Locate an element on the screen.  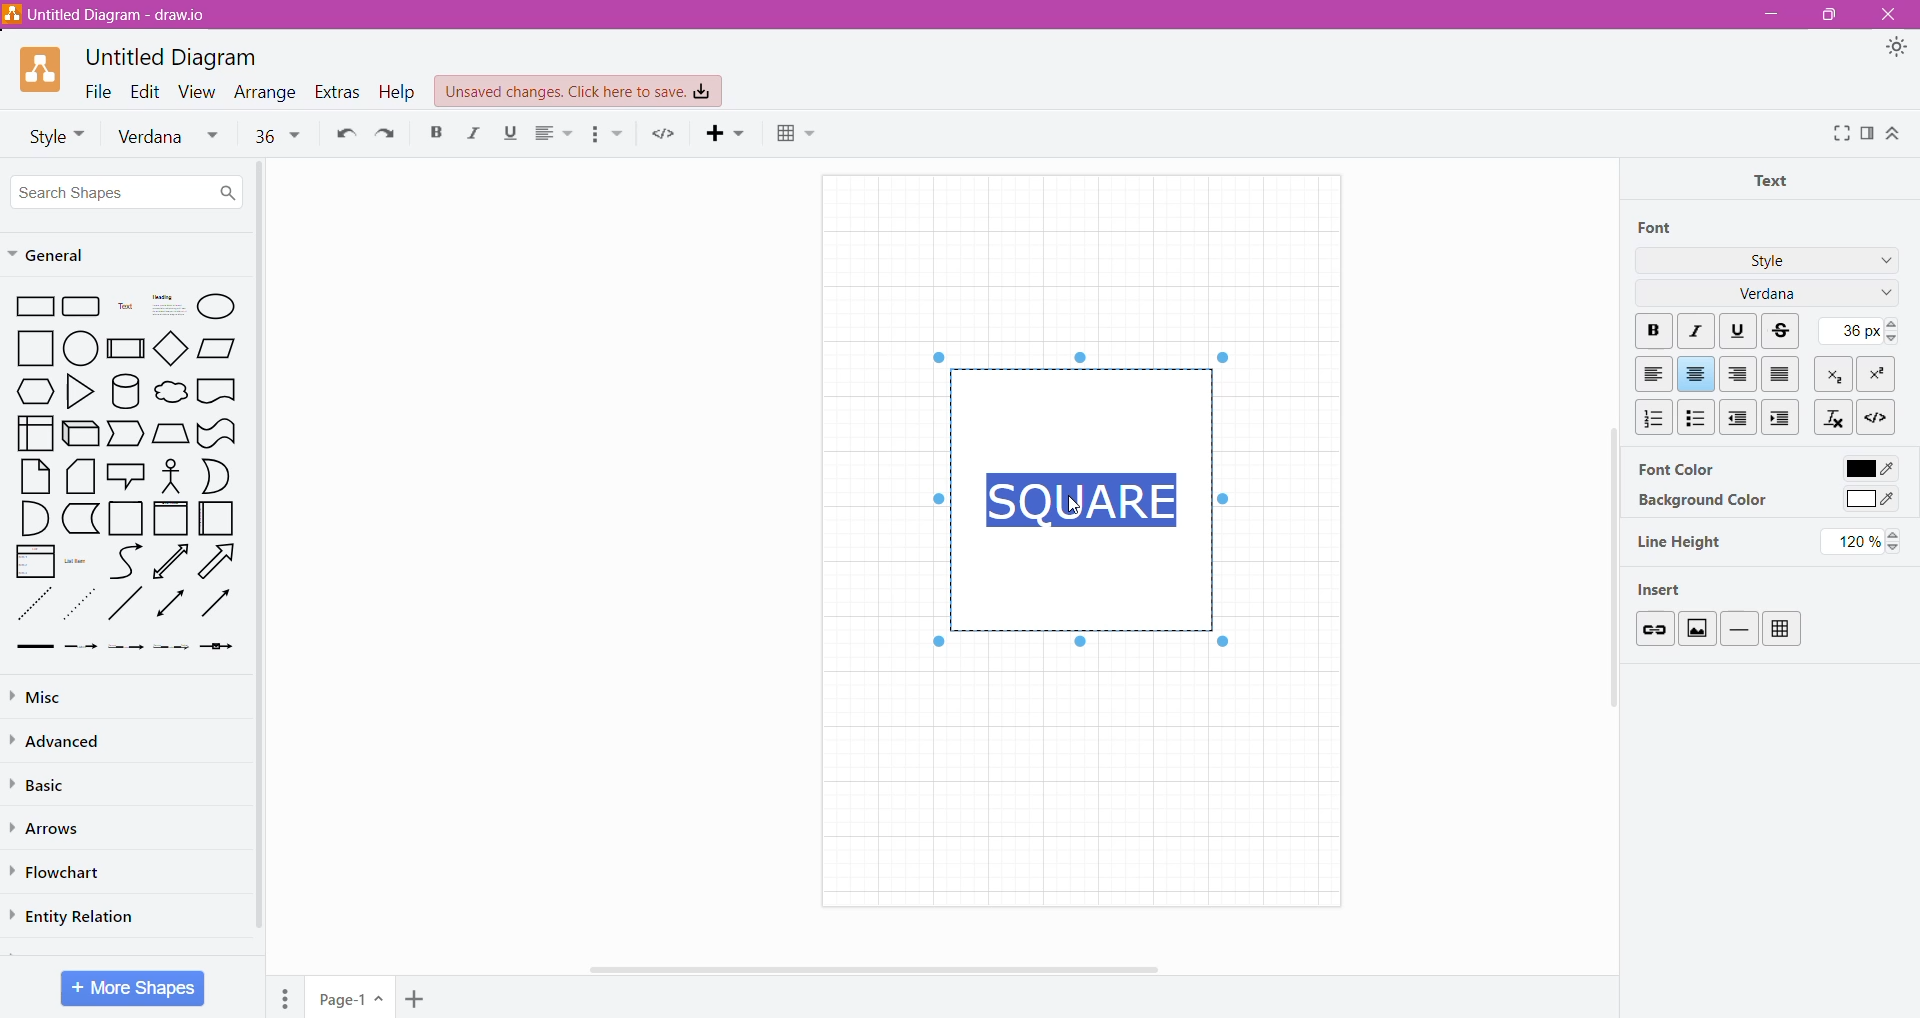
Parallelogram  is located at coordinates (217, 347).